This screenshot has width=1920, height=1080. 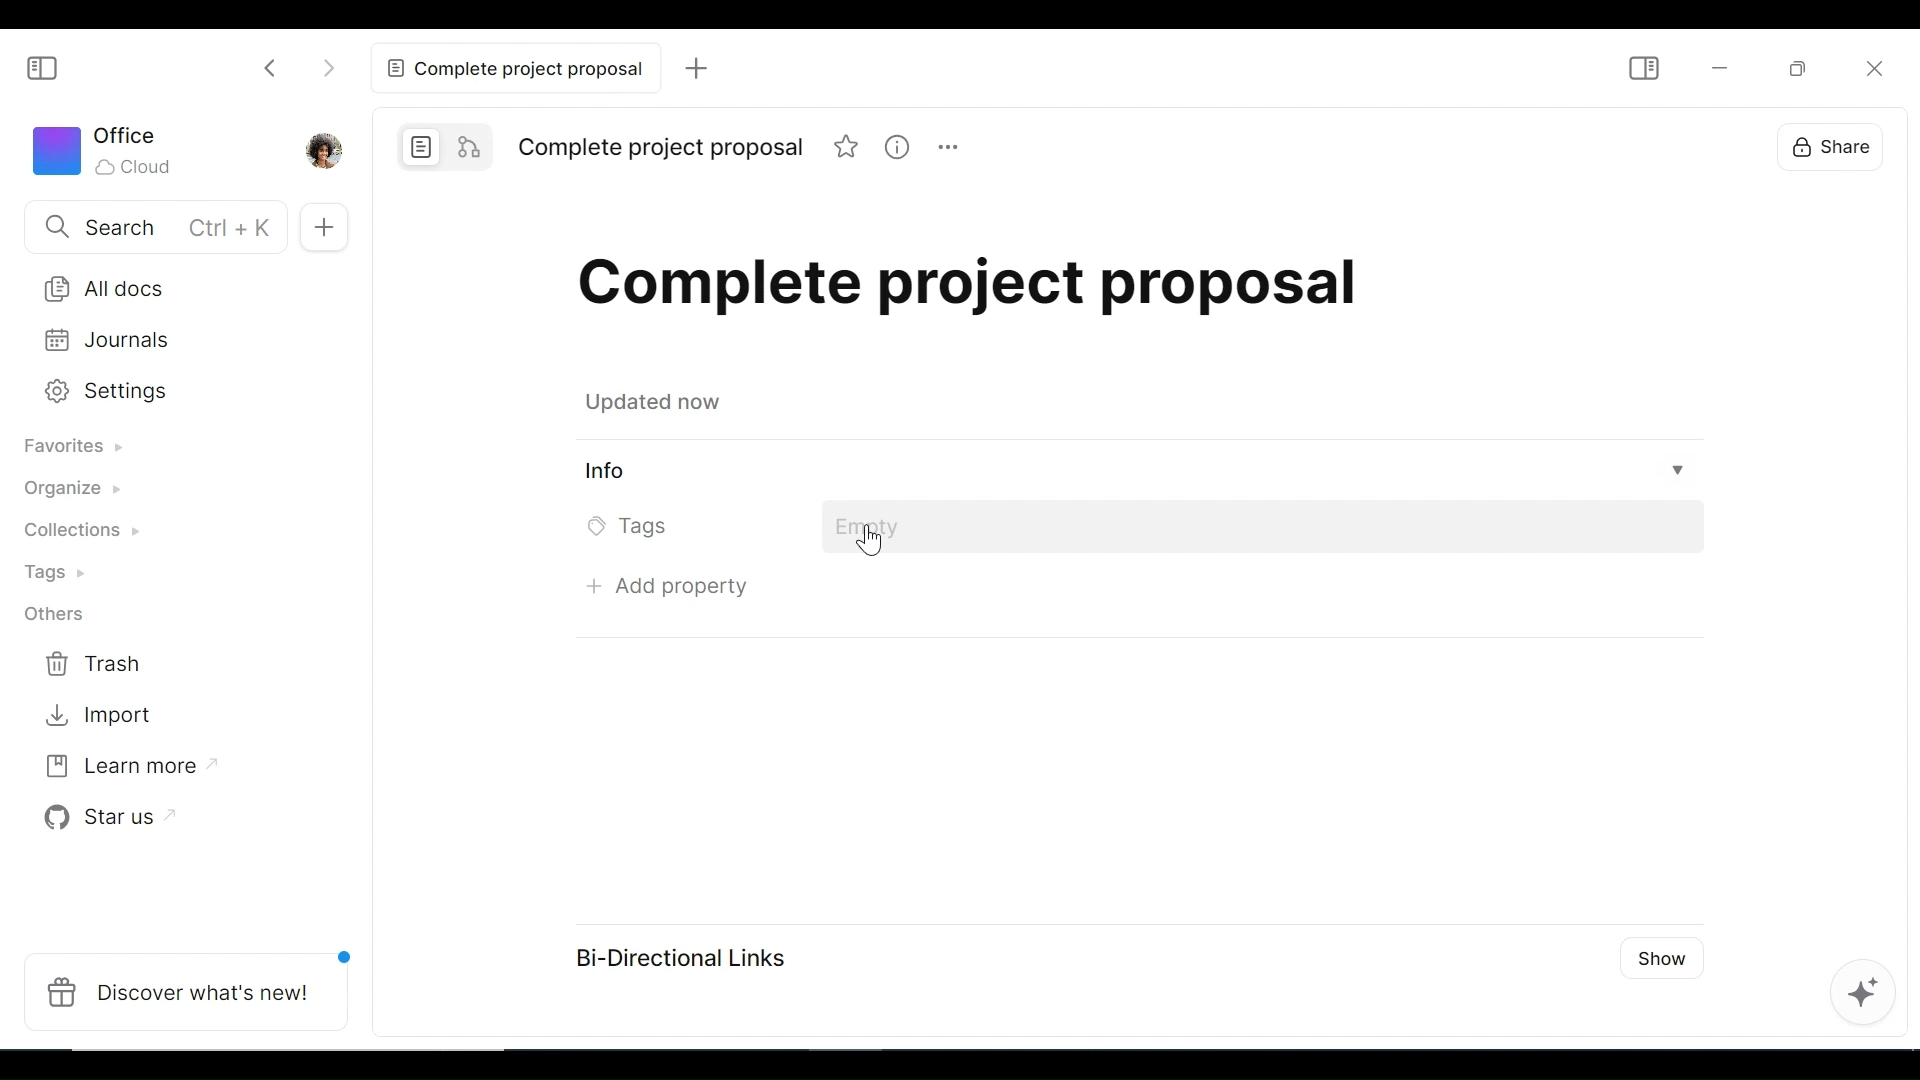 I want to click on more, so click(x=952, y=150).